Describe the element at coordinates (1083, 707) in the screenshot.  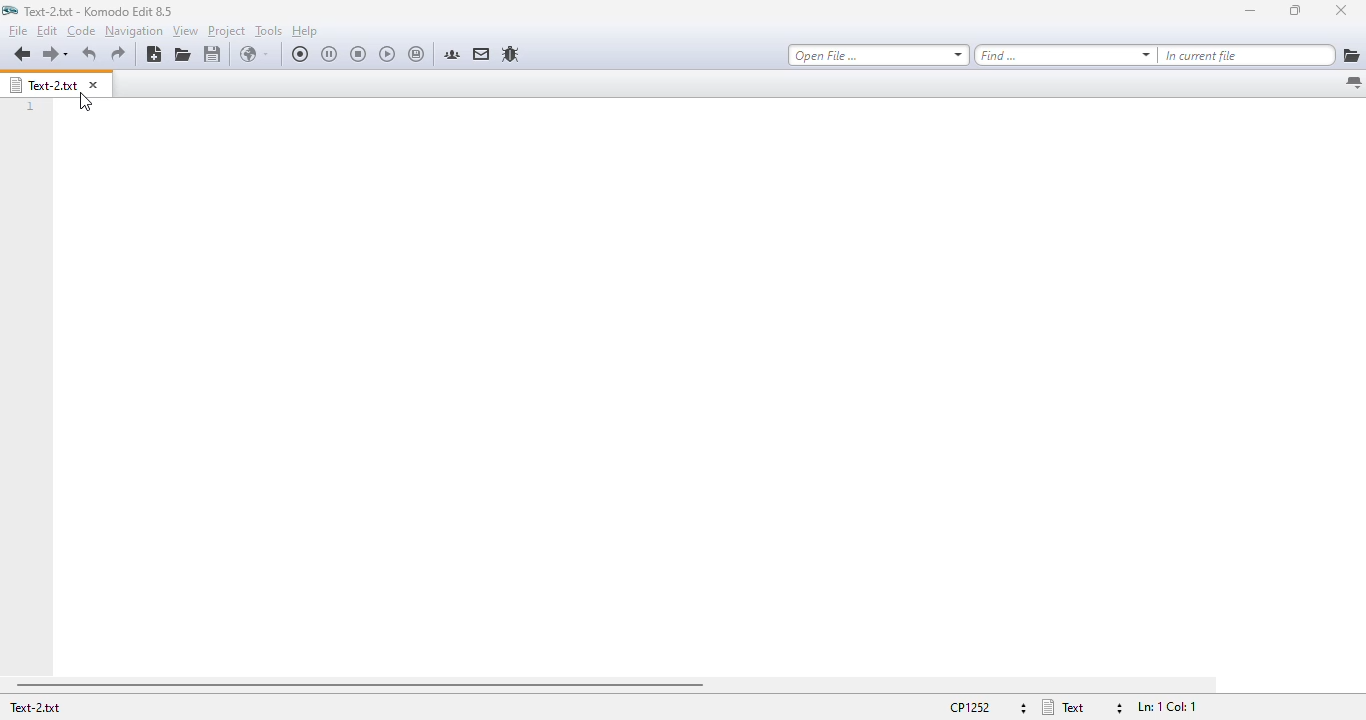
I see `file type` at that location.